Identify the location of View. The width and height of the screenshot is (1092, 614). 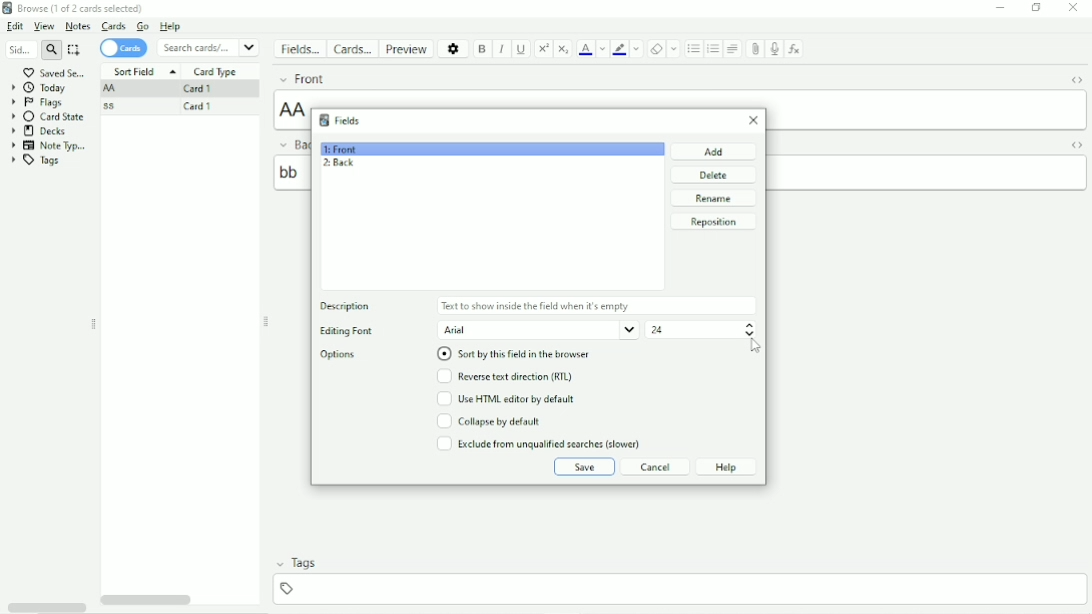
(45, 27).